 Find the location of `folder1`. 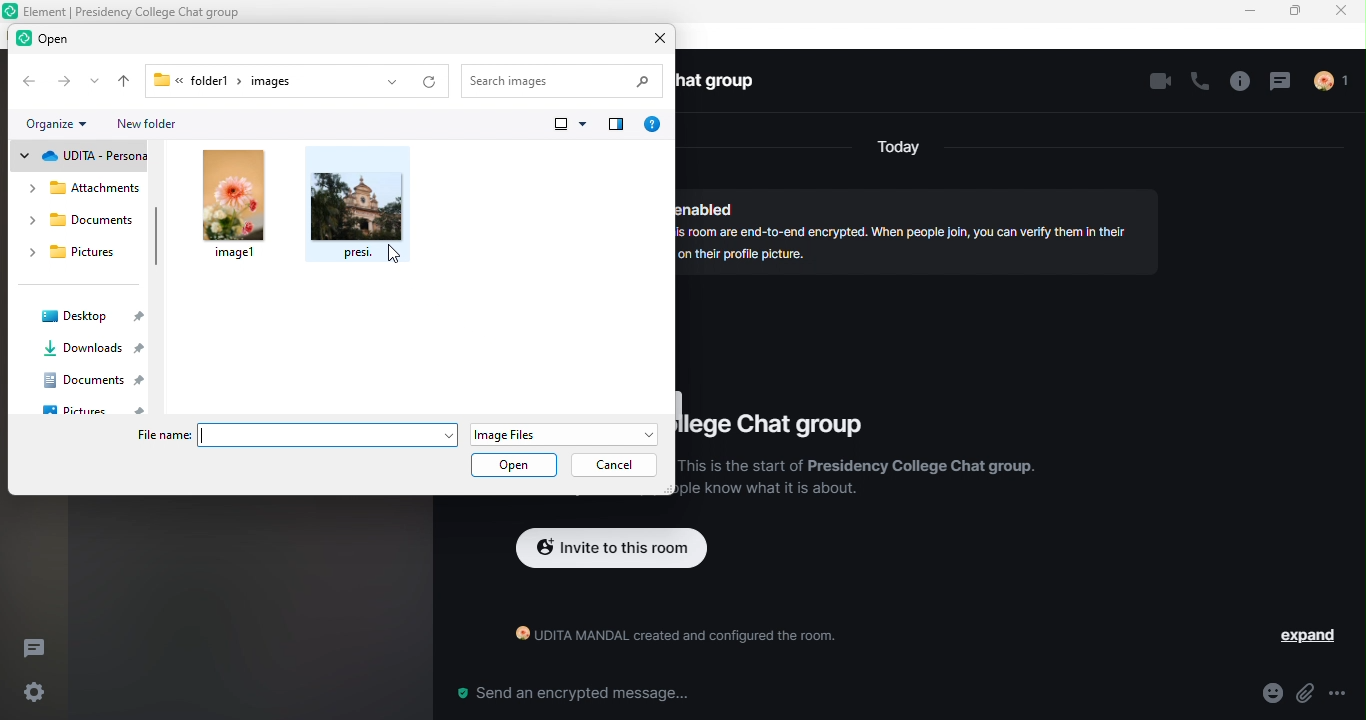

folder1 is located at coordinates (190, 77).